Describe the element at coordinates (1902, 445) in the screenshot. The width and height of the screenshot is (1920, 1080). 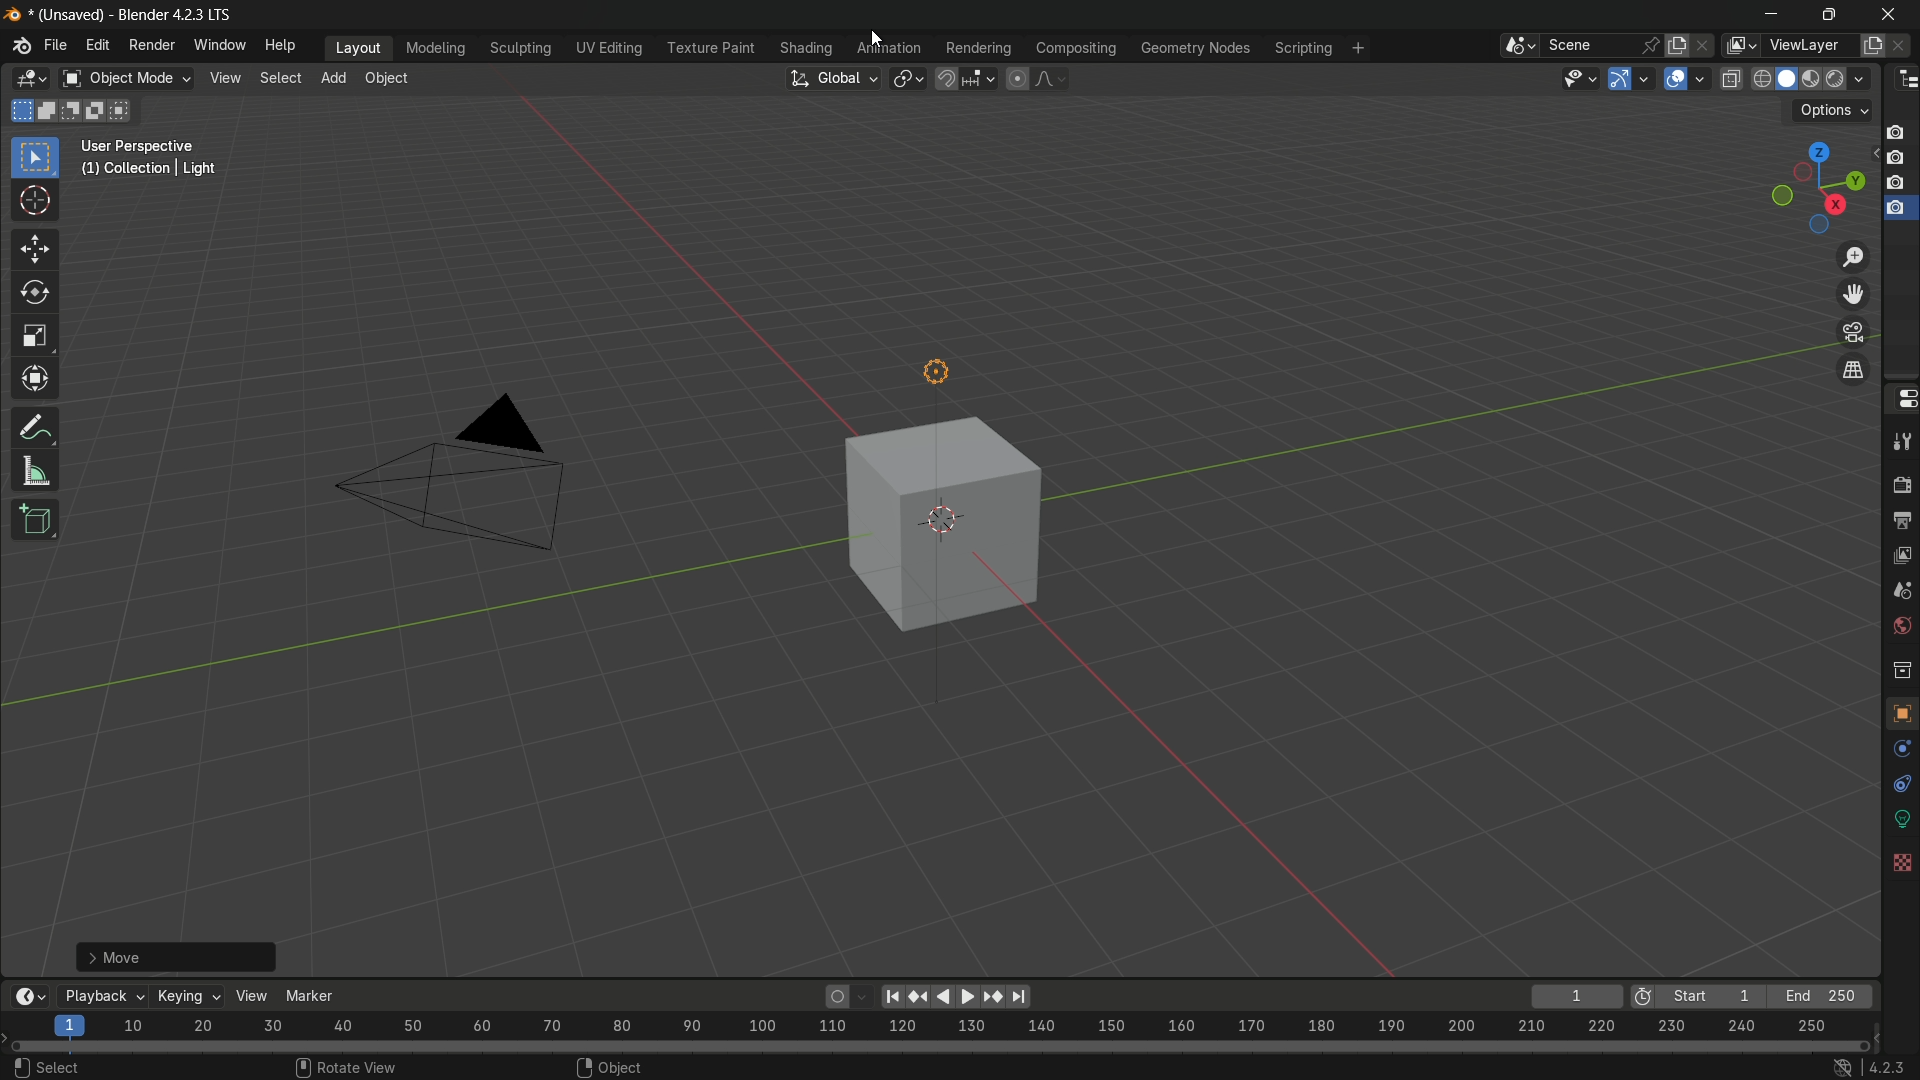
I see `tools` at that location.